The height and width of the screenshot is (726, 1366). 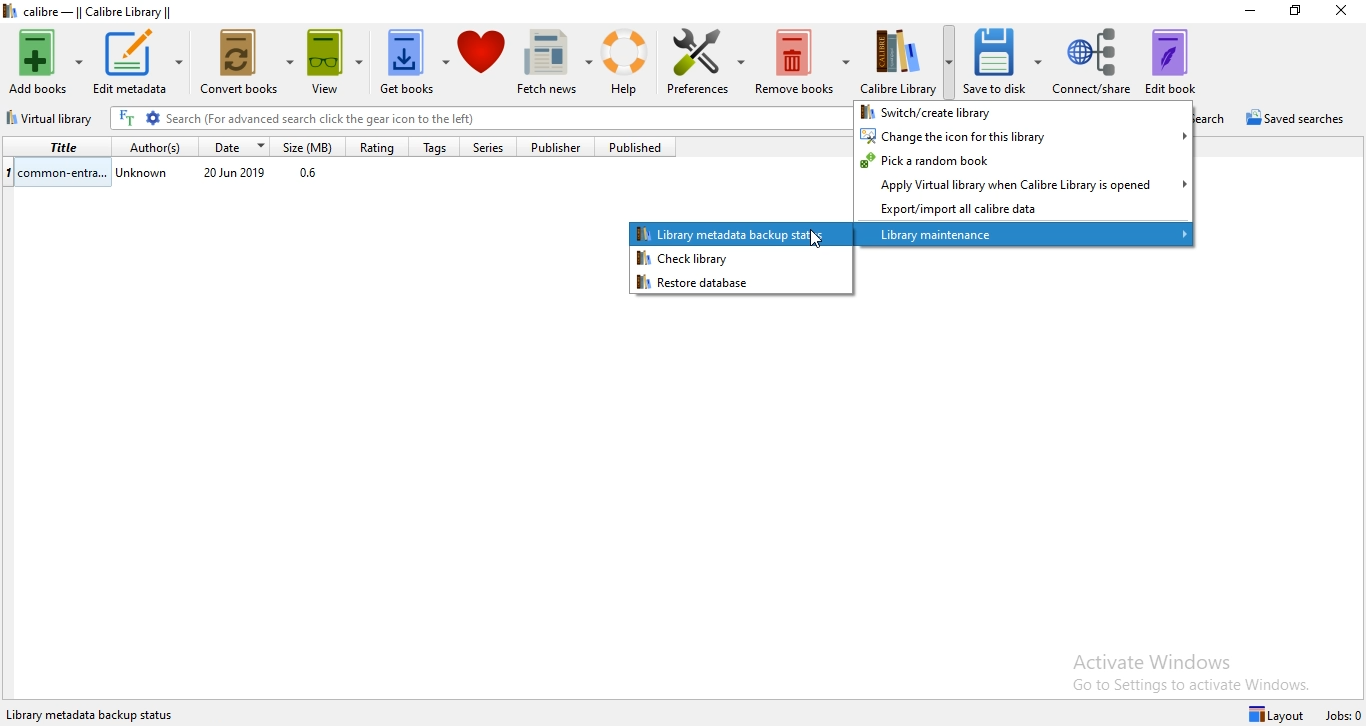 I want to click on Add books, so click(x=44, y=59).